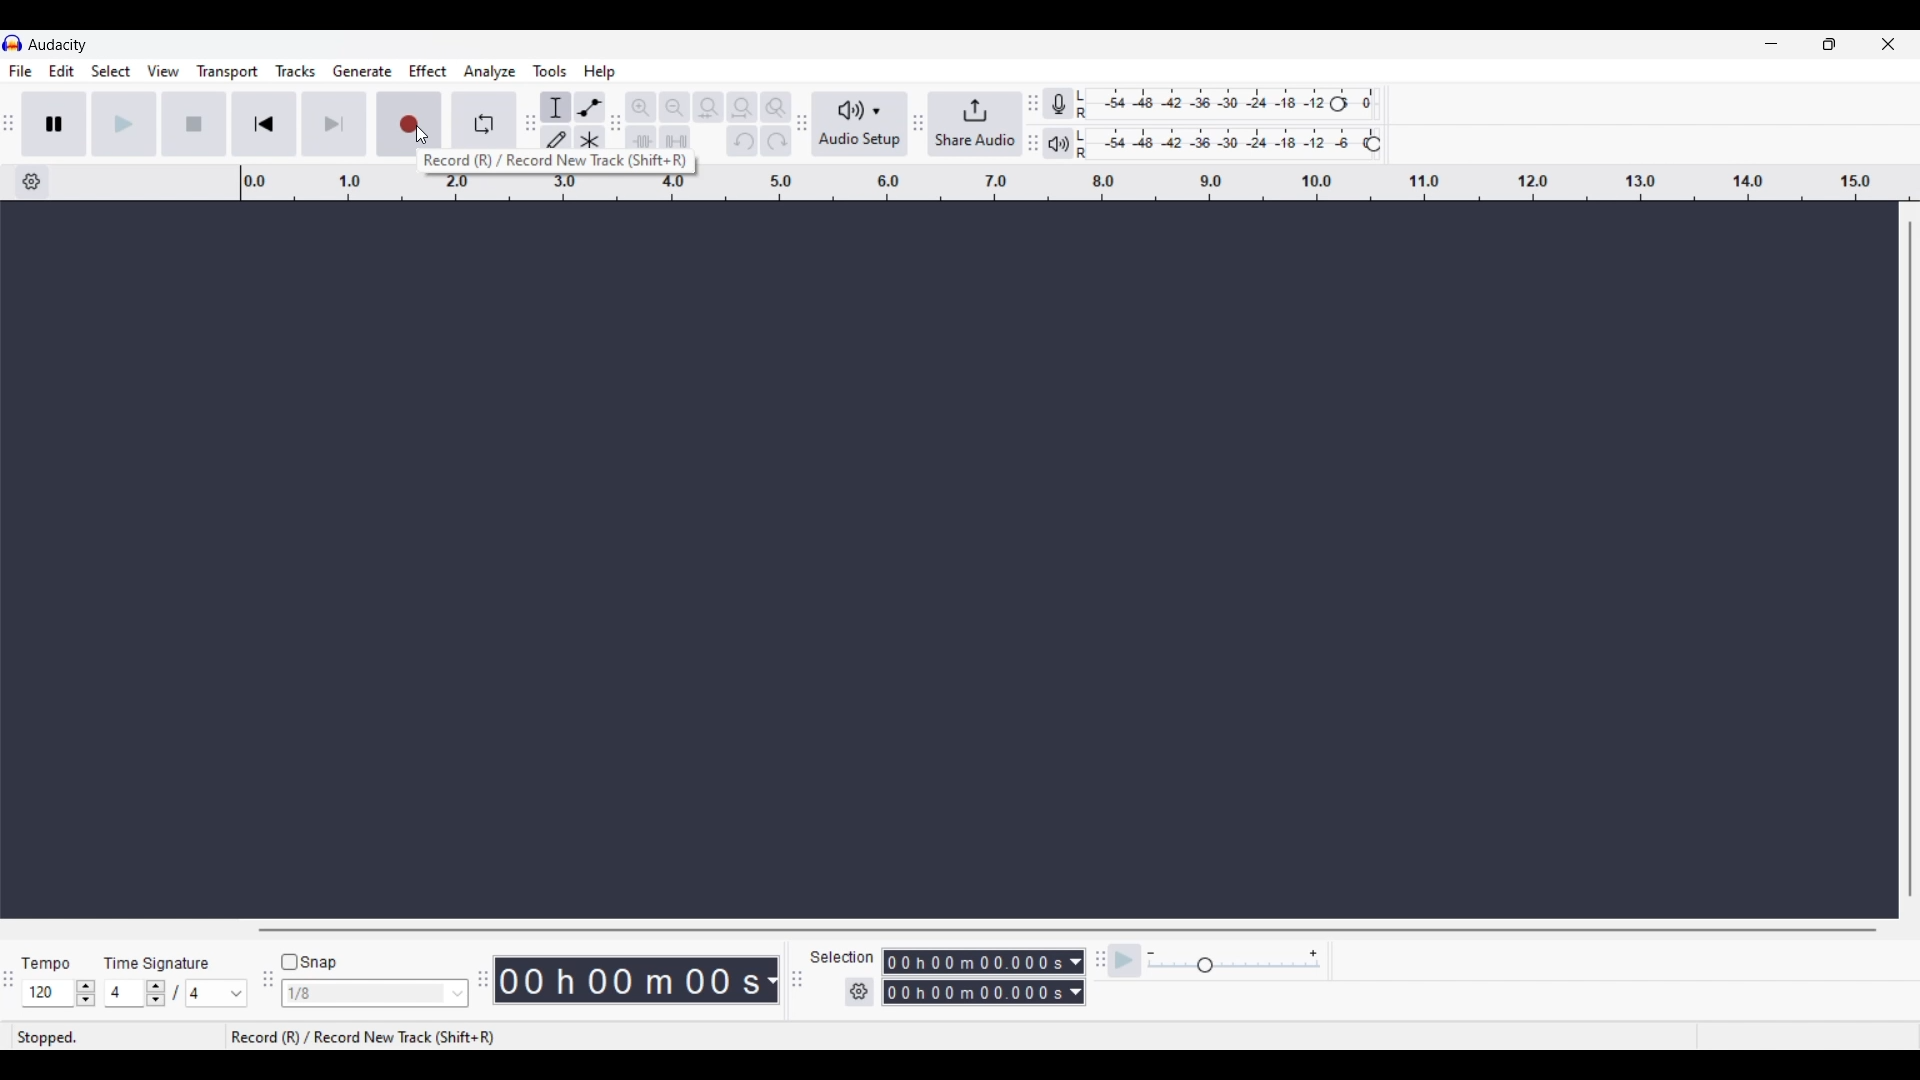  What do you see at coordinates (265, 124) in the screenshot?
I see `Skip/Select to start` at bounding box center [265, 124].